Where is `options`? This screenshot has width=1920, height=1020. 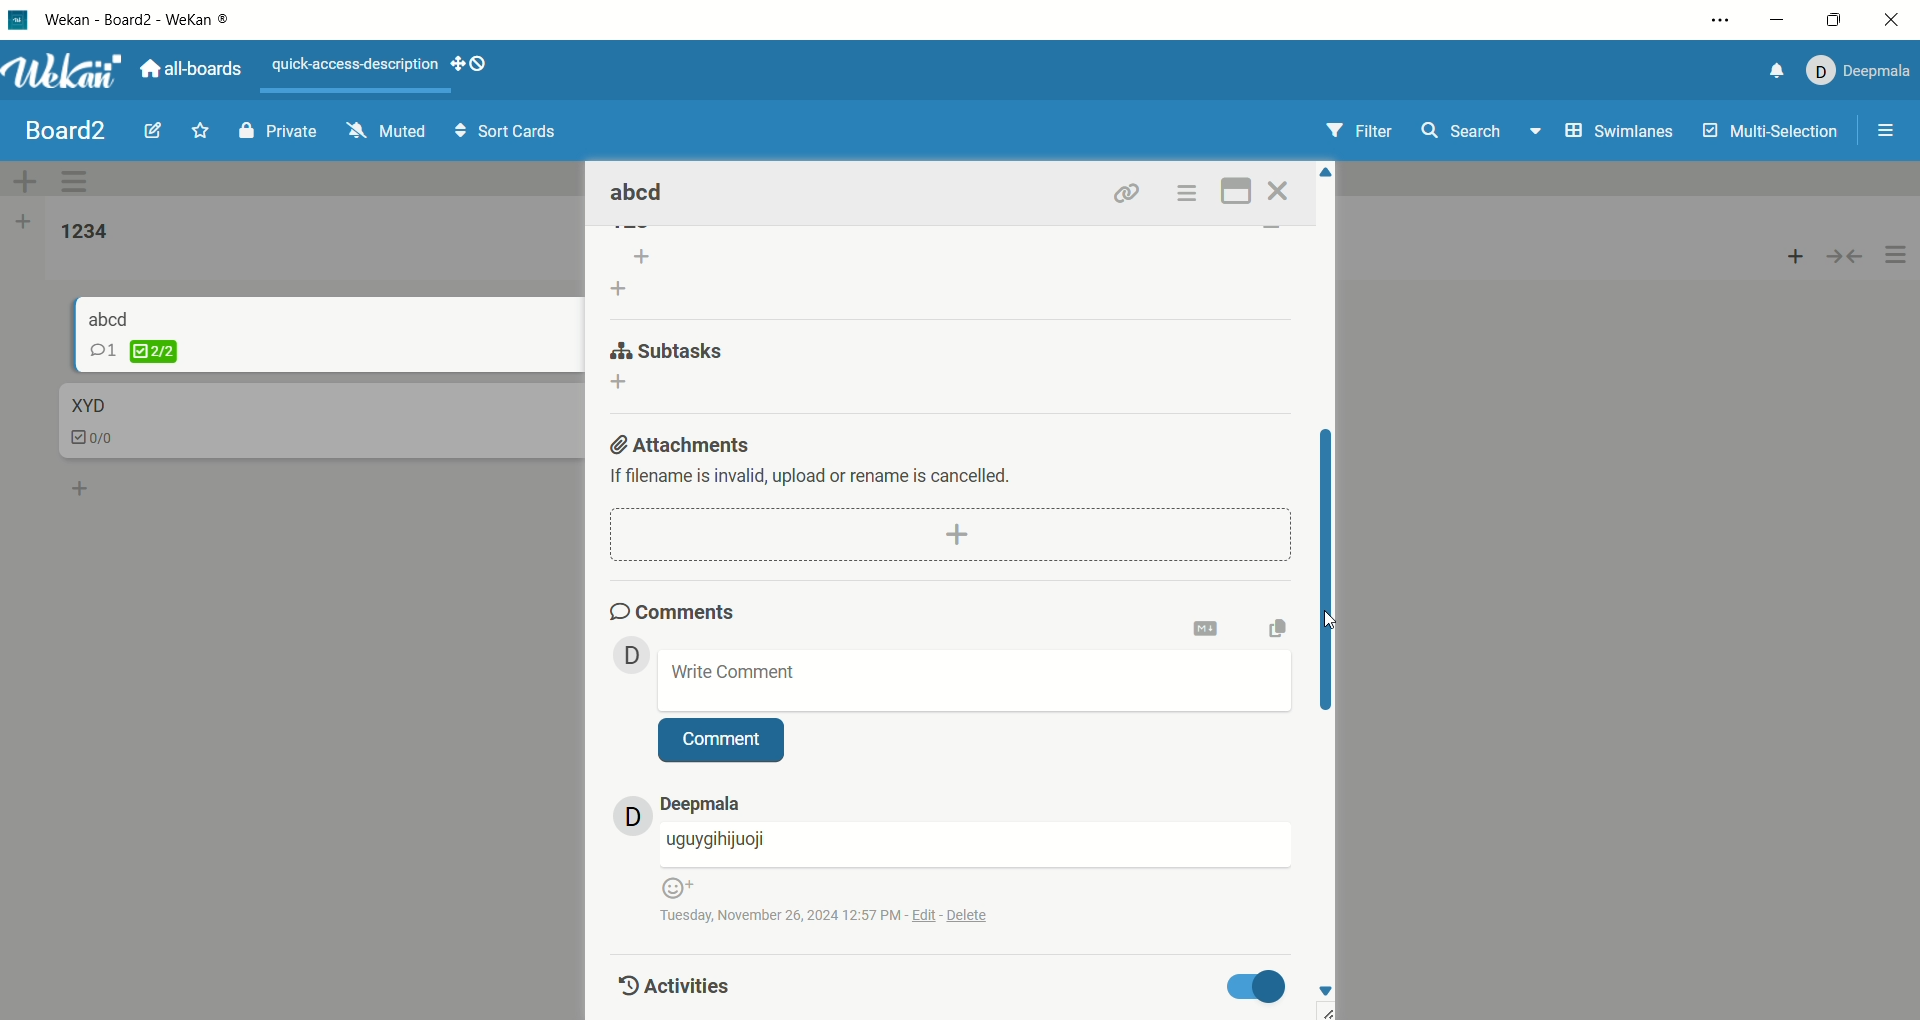 options is located at coordinates (1897, 256).